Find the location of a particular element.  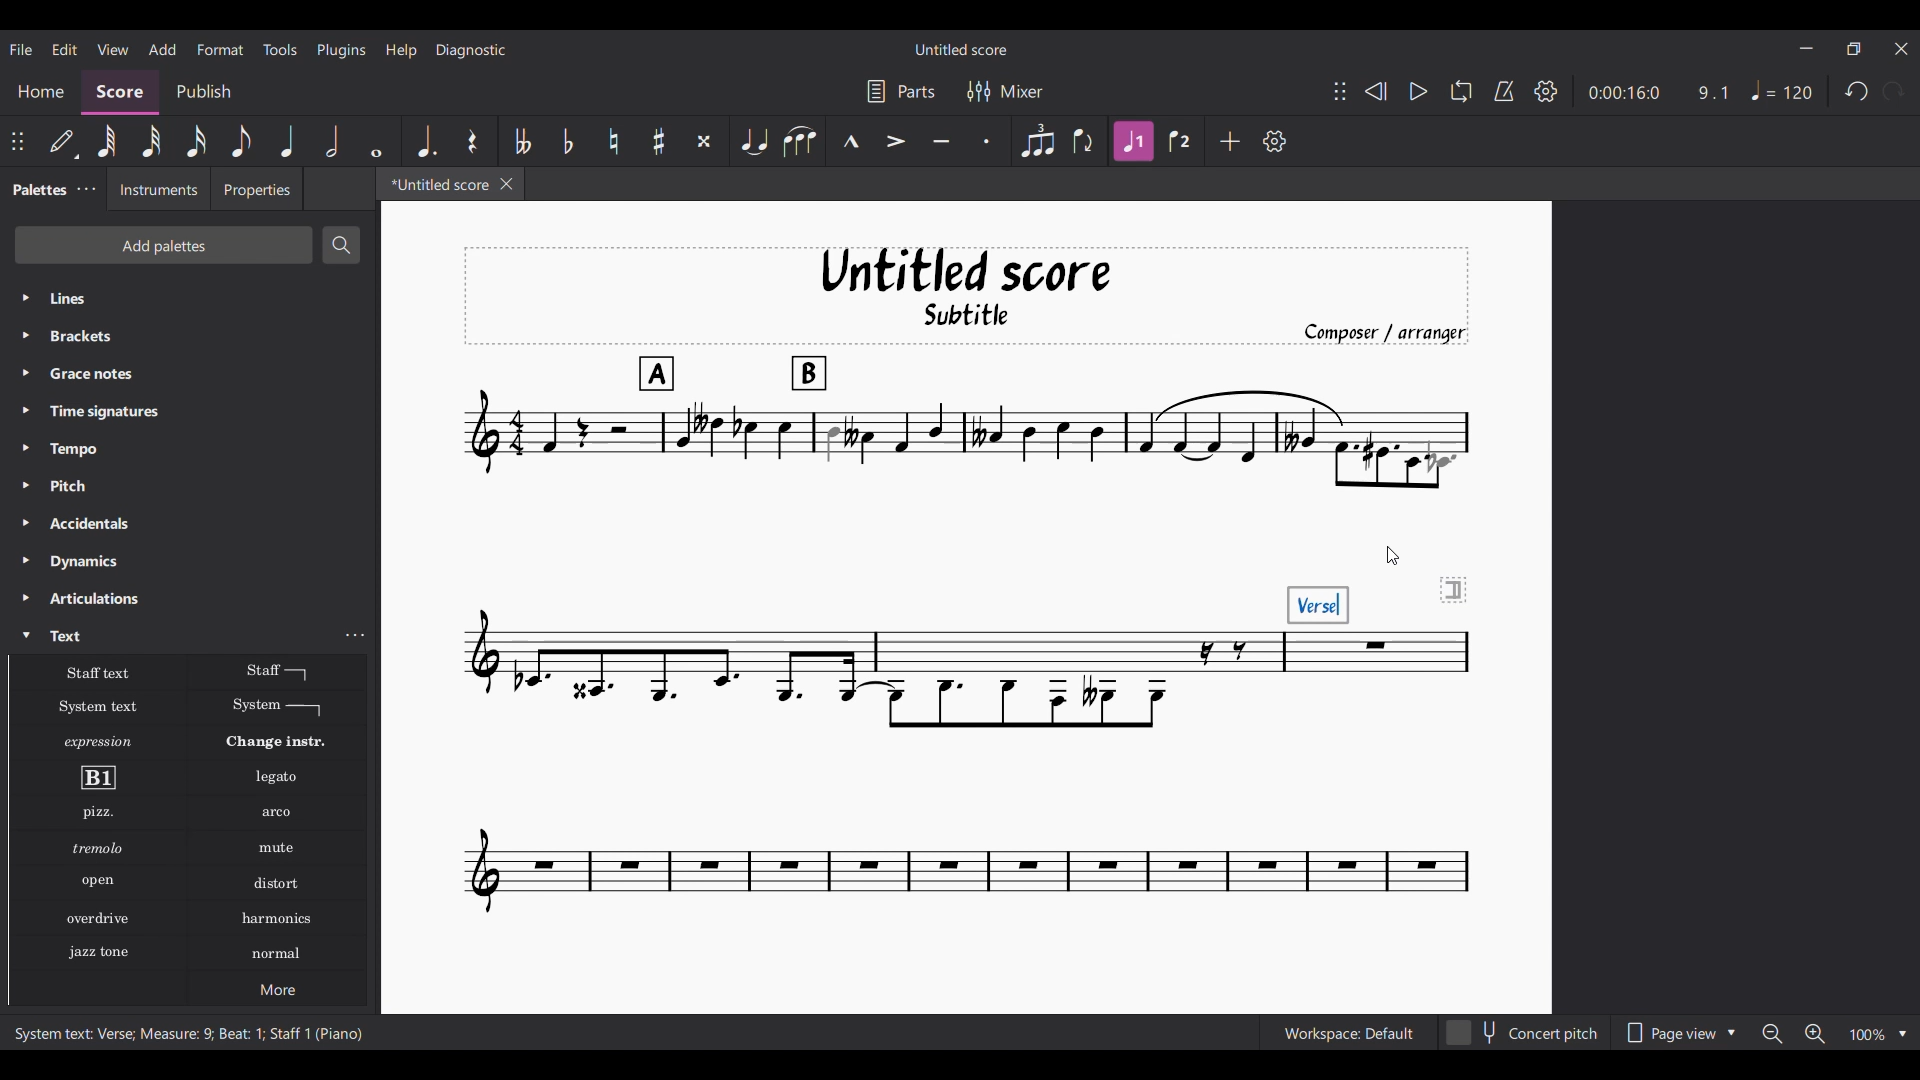

Add palettes is located at coordinates (163, 245).